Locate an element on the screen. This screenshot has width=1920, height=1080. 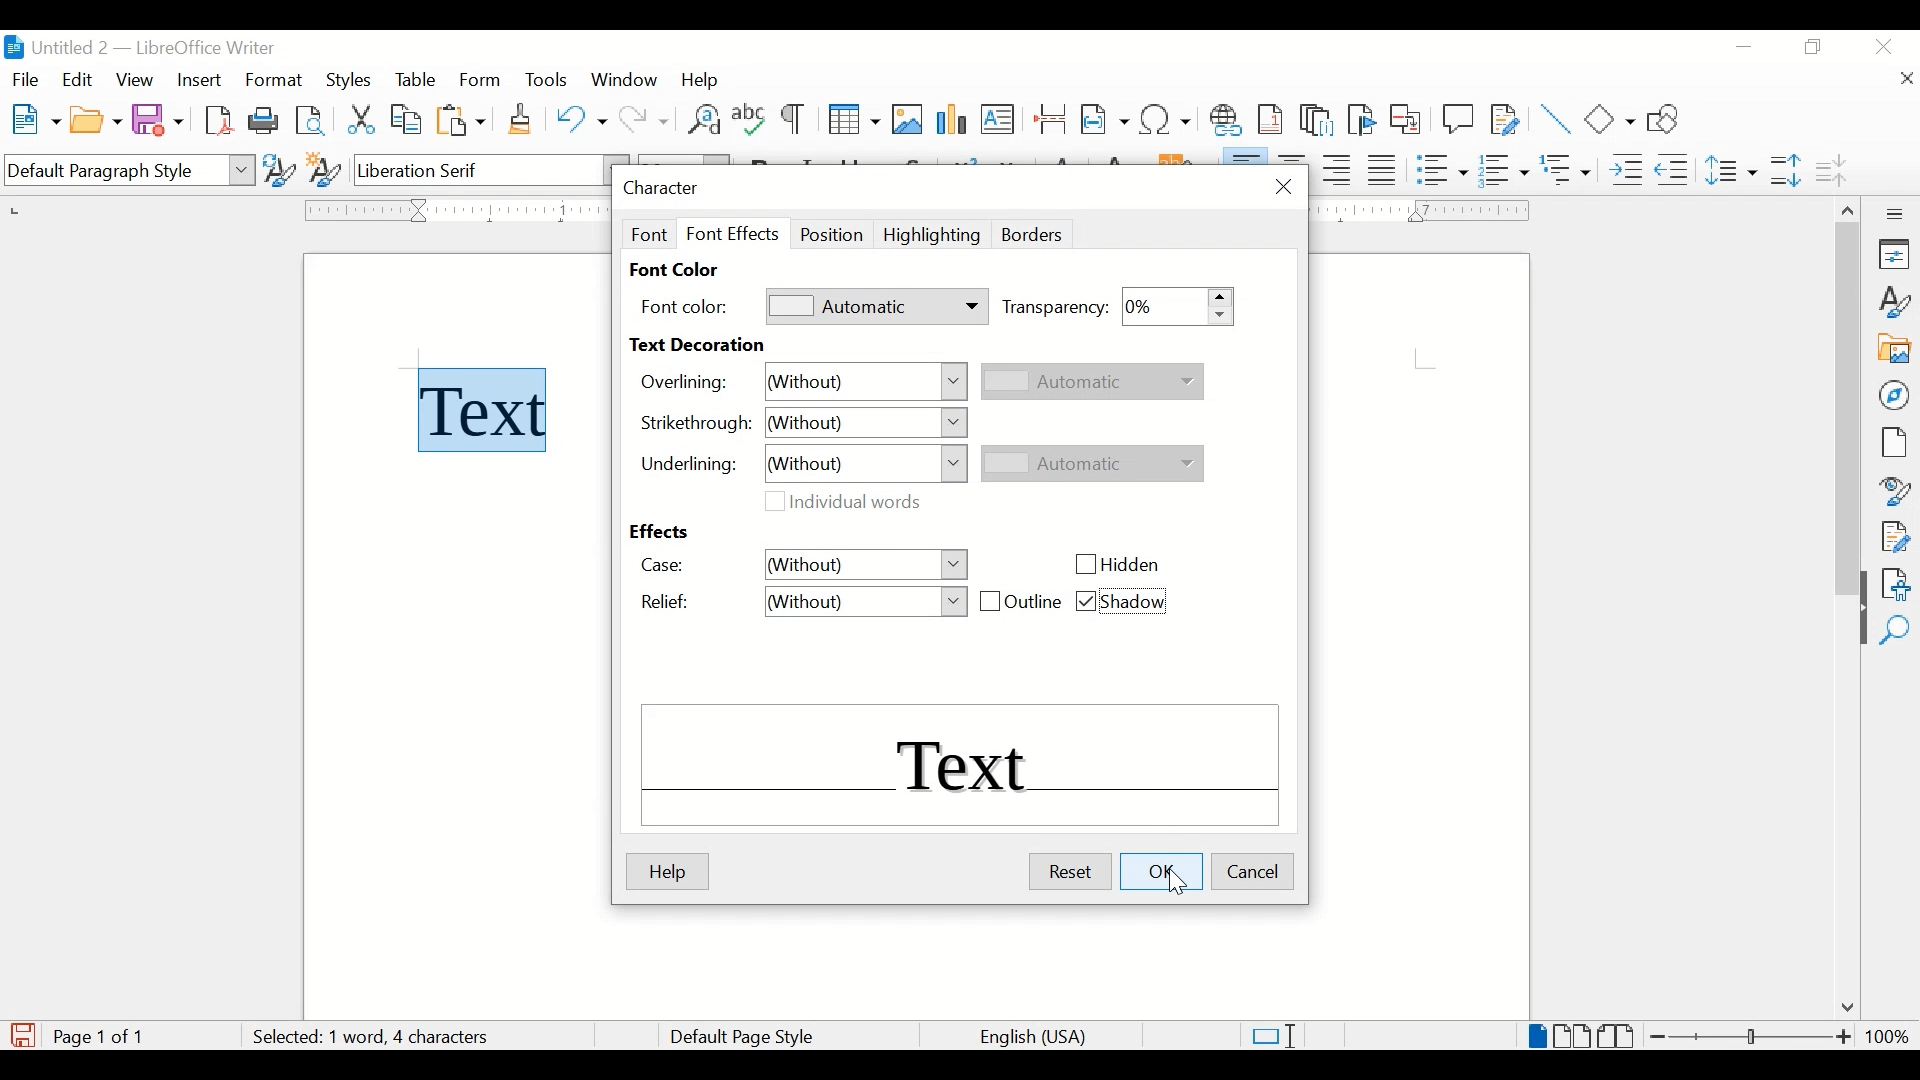
redo is located at coordinates (645, 120).